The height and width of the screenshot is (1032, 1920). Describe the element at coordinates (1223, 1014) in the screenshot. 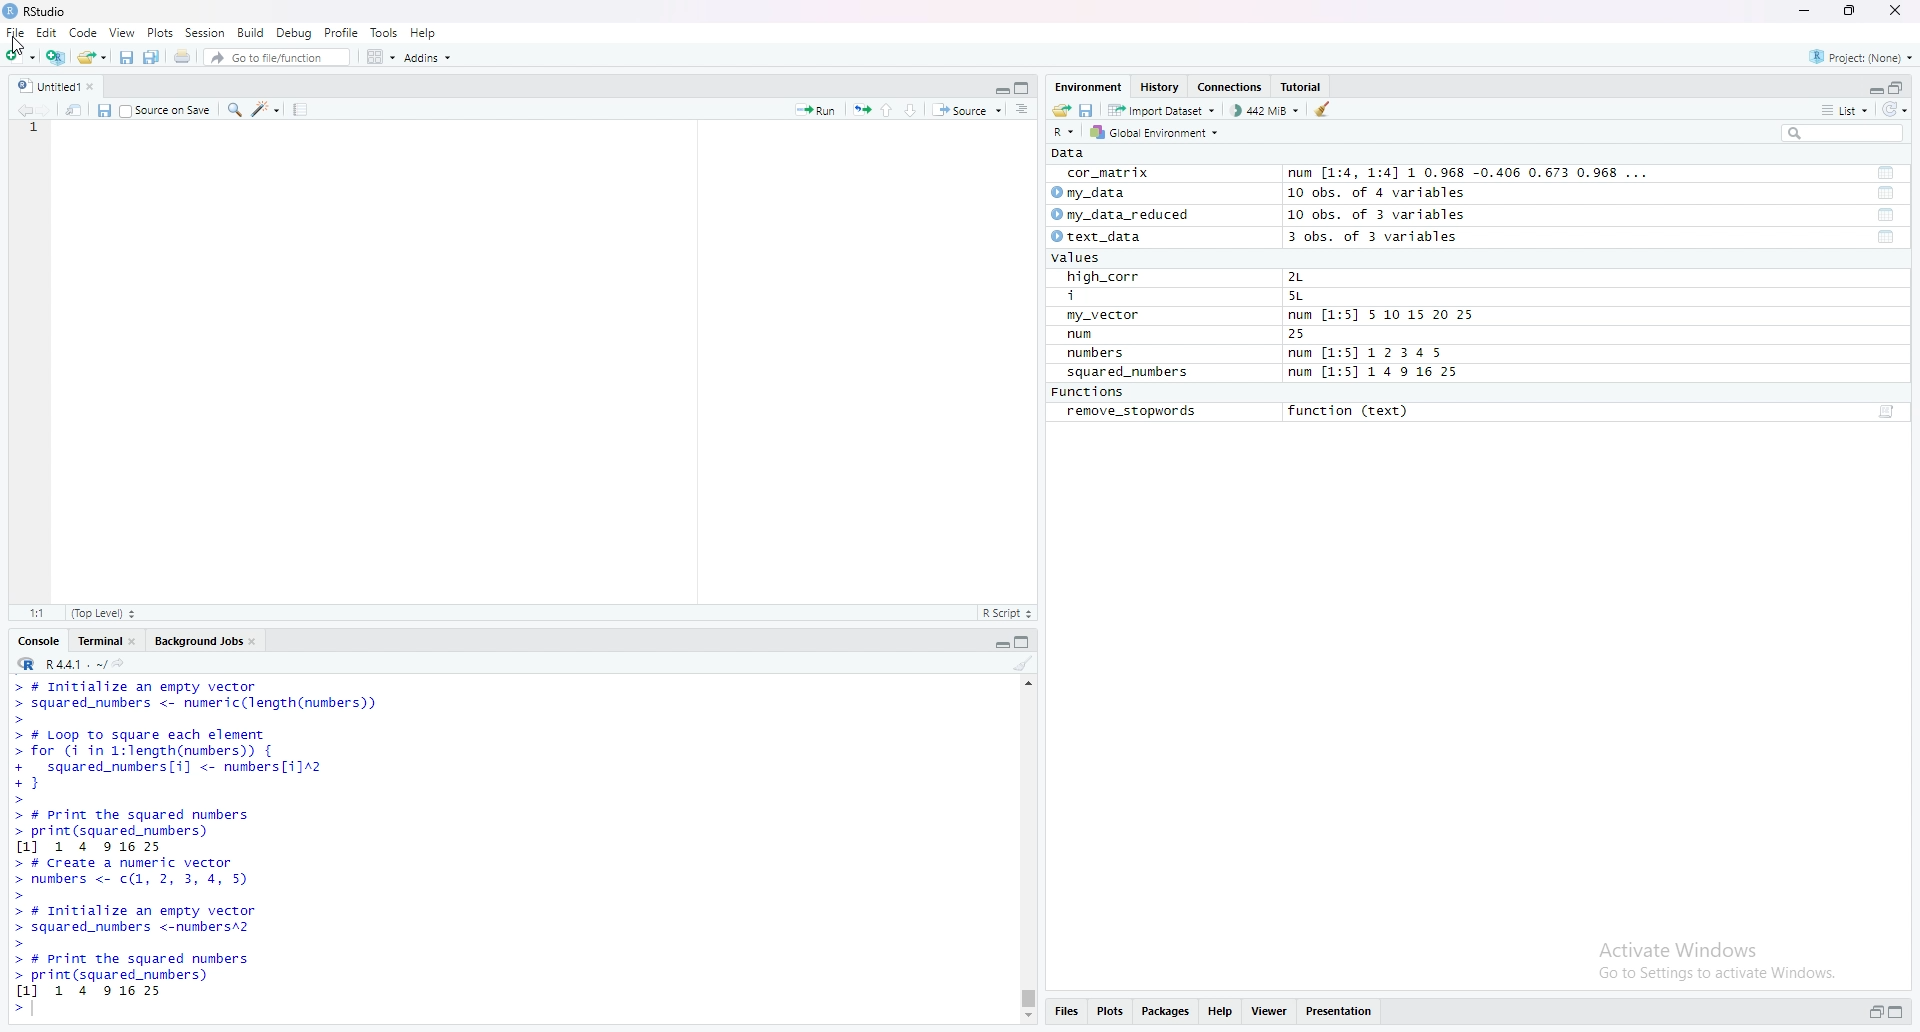

I see `Help` at that location.